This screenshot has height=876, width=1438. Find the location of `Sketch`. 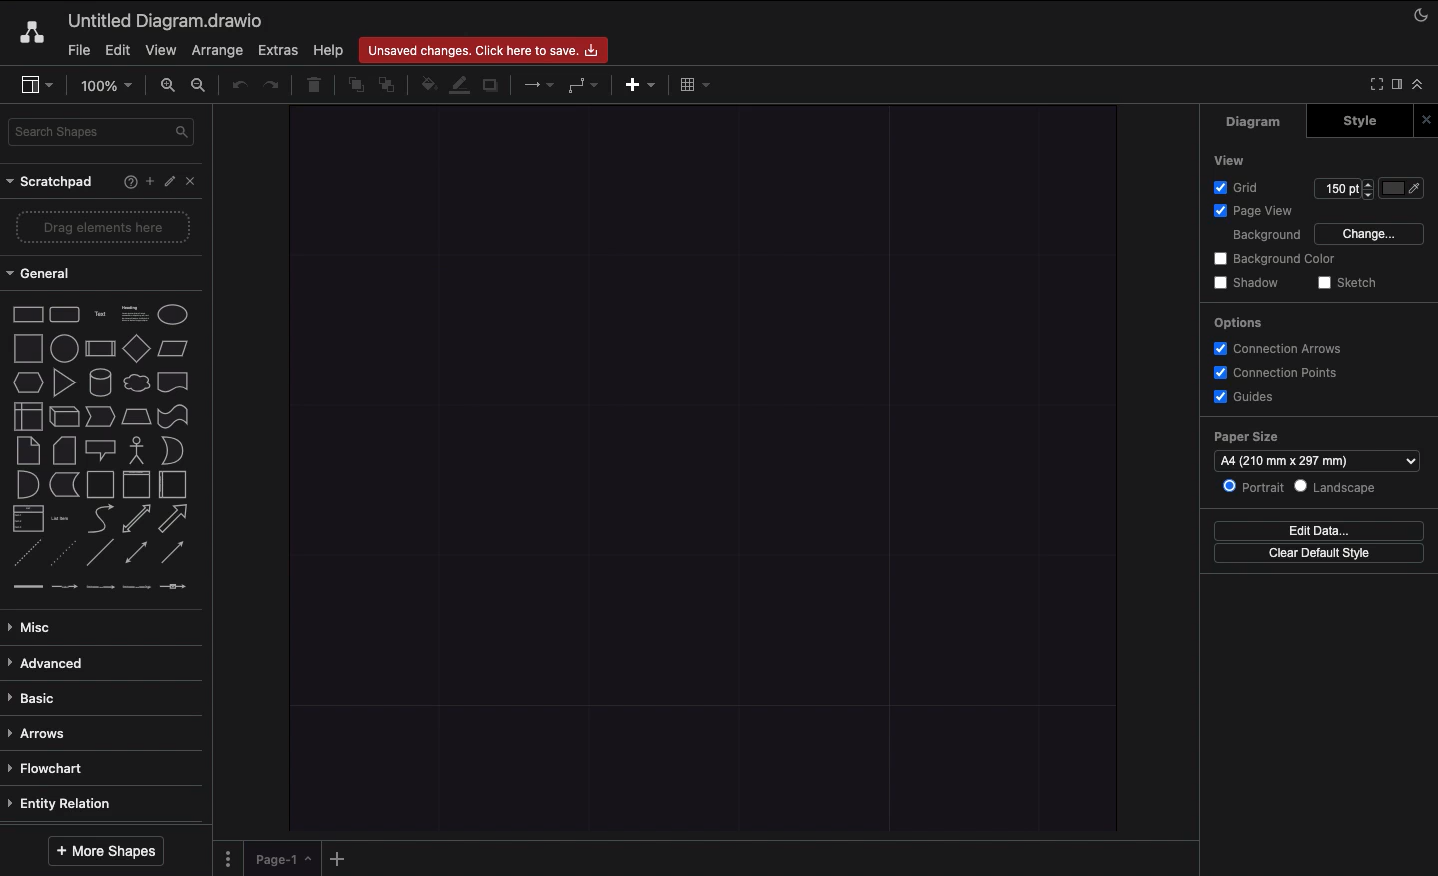

Sketch is located at coordinates (1352, 283).